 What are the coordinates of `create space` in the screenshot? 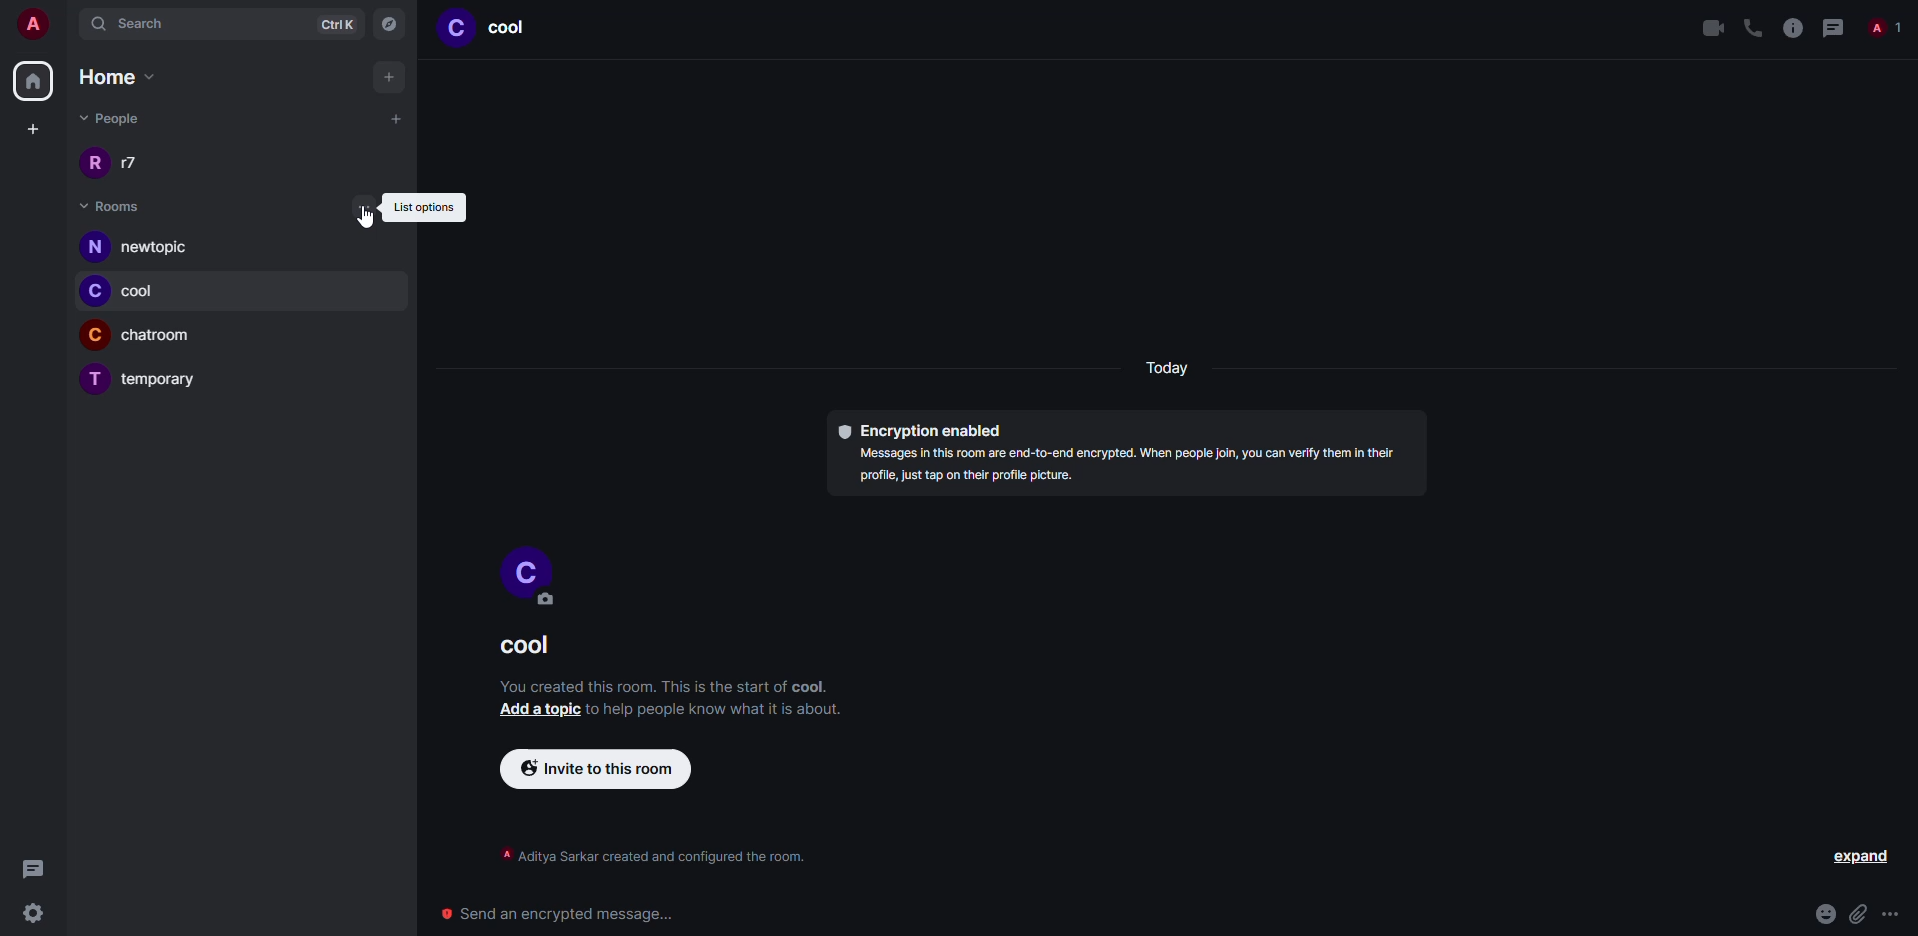 It's located at (28, 129).